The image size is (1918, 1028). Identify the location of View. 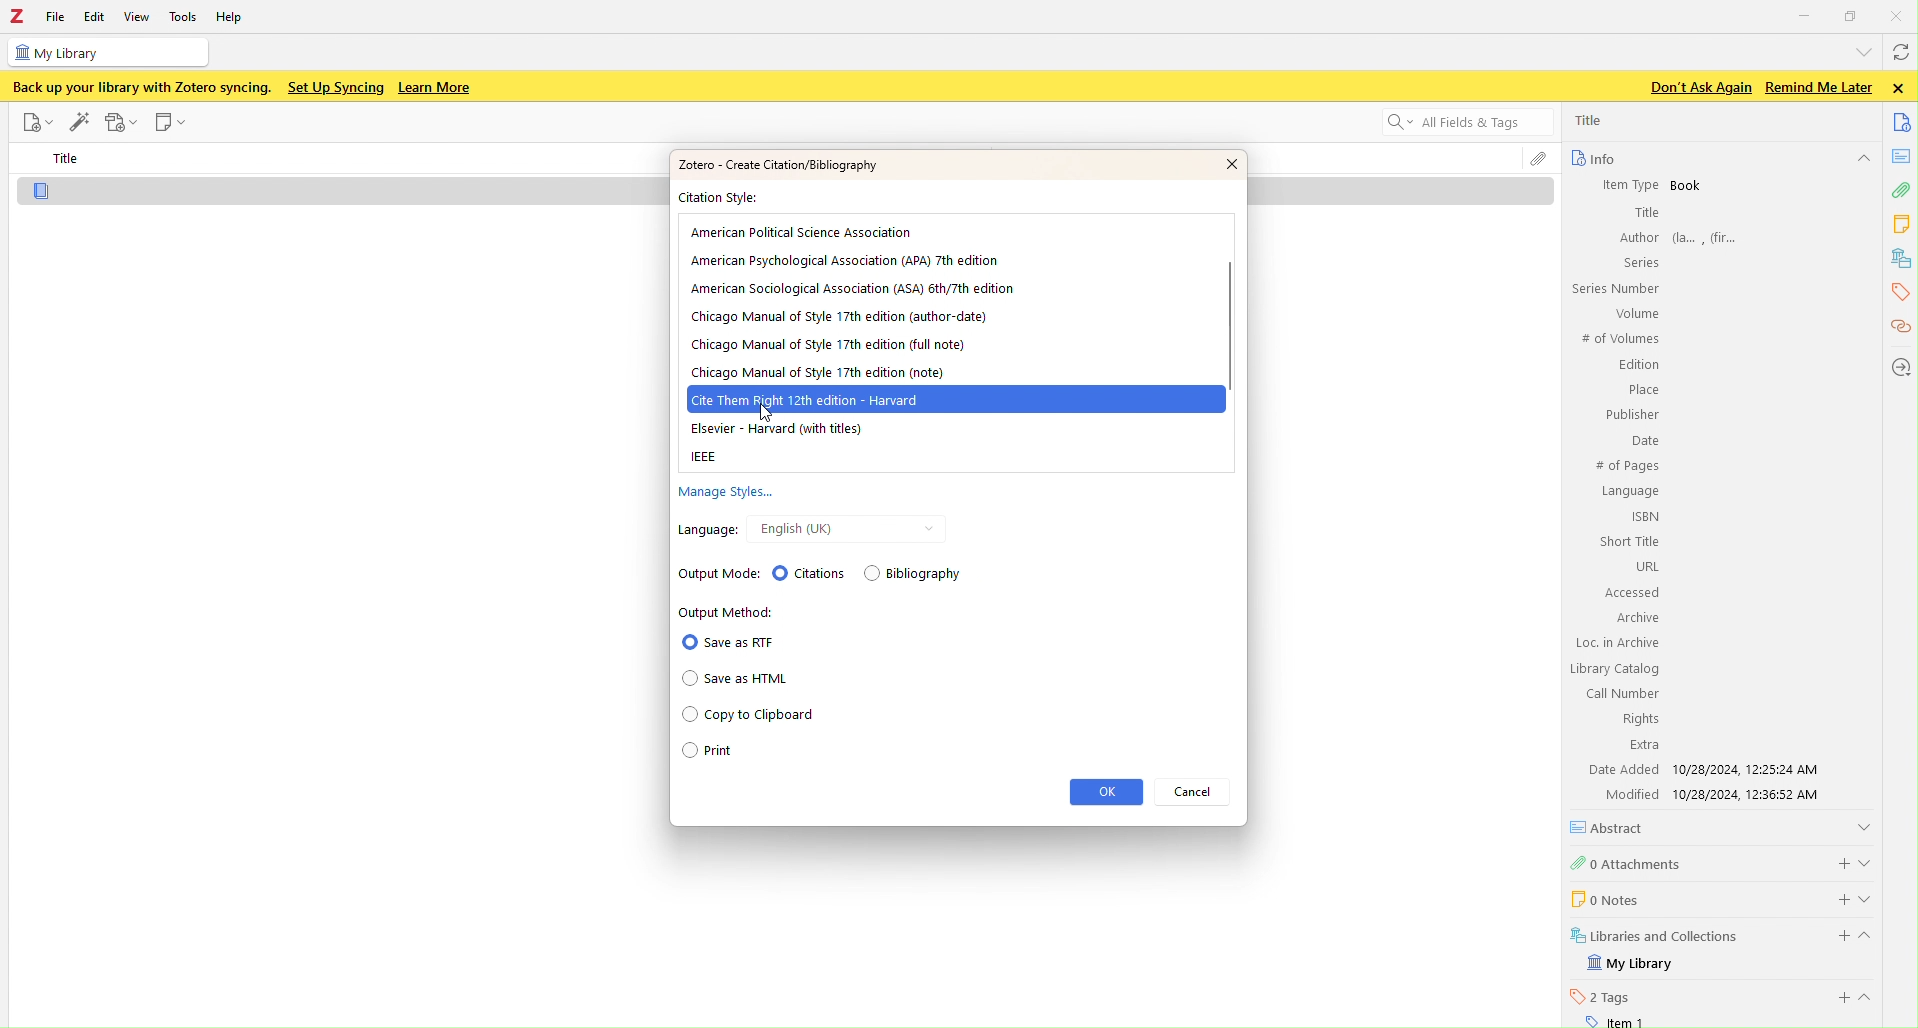
(139, 16).